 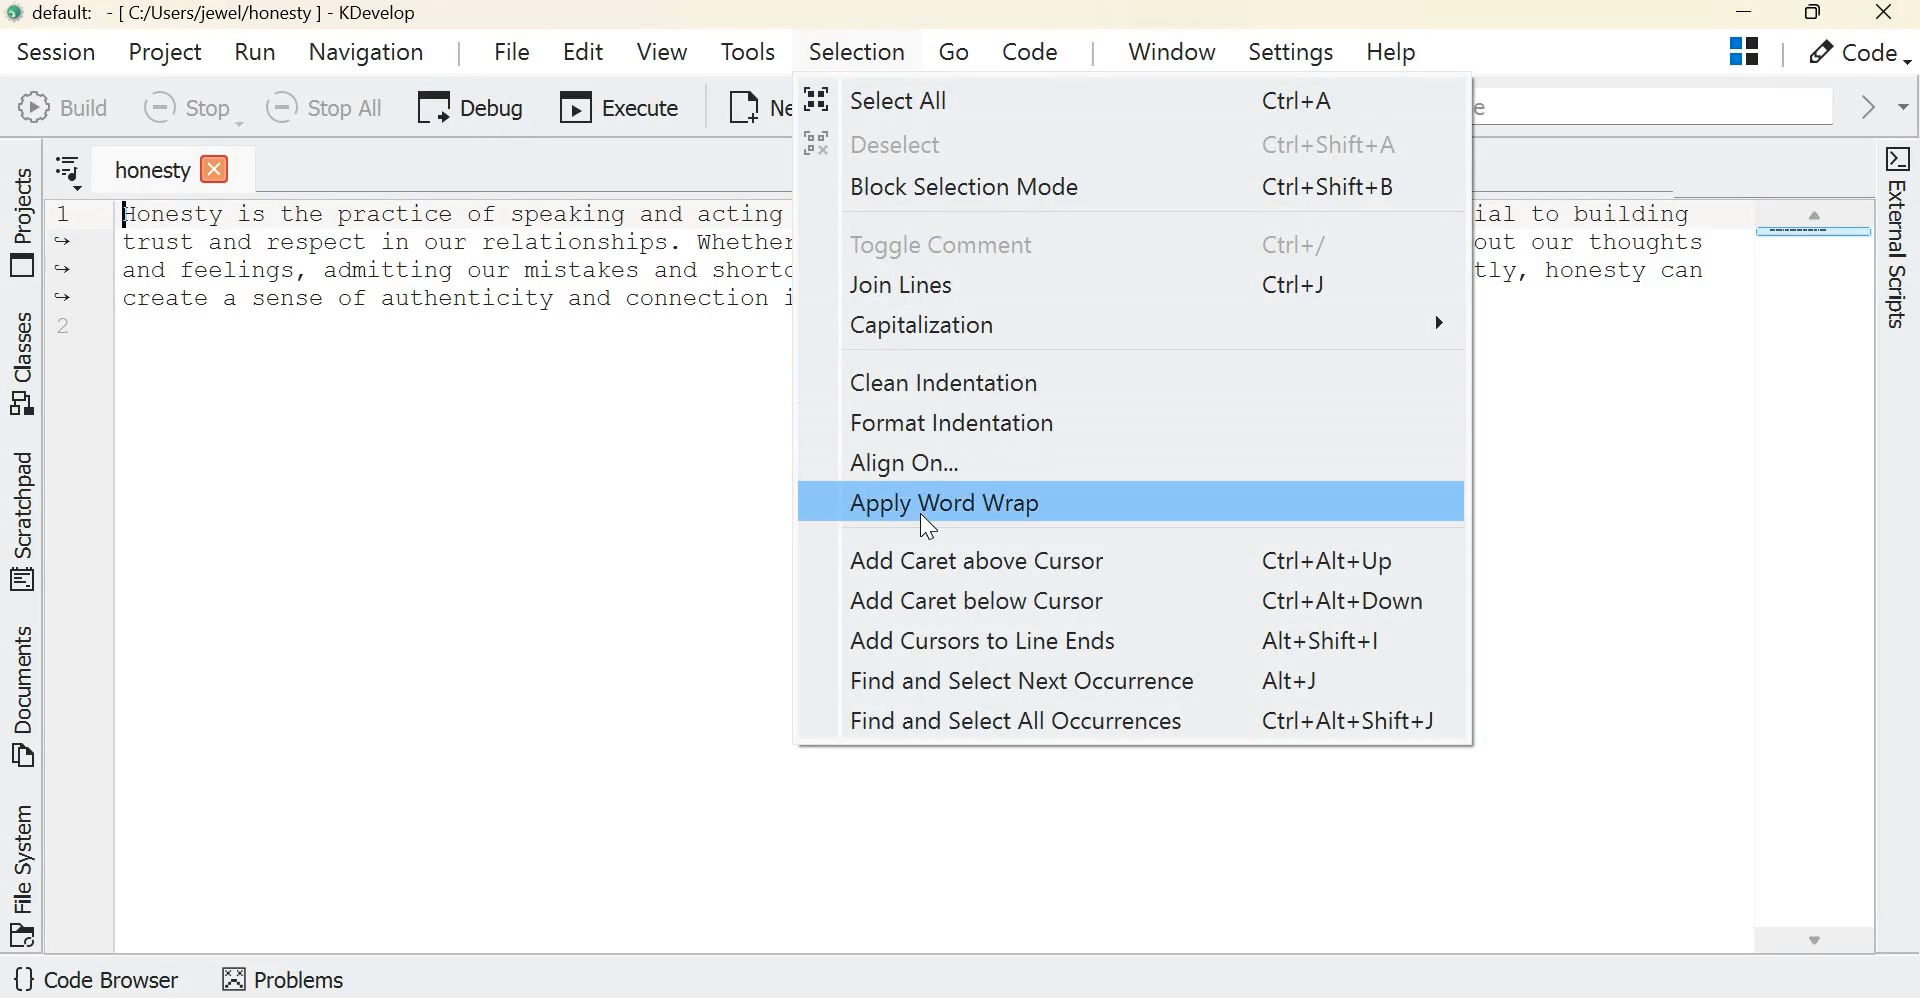 I want to click on Go, so click(x=955, y=54).